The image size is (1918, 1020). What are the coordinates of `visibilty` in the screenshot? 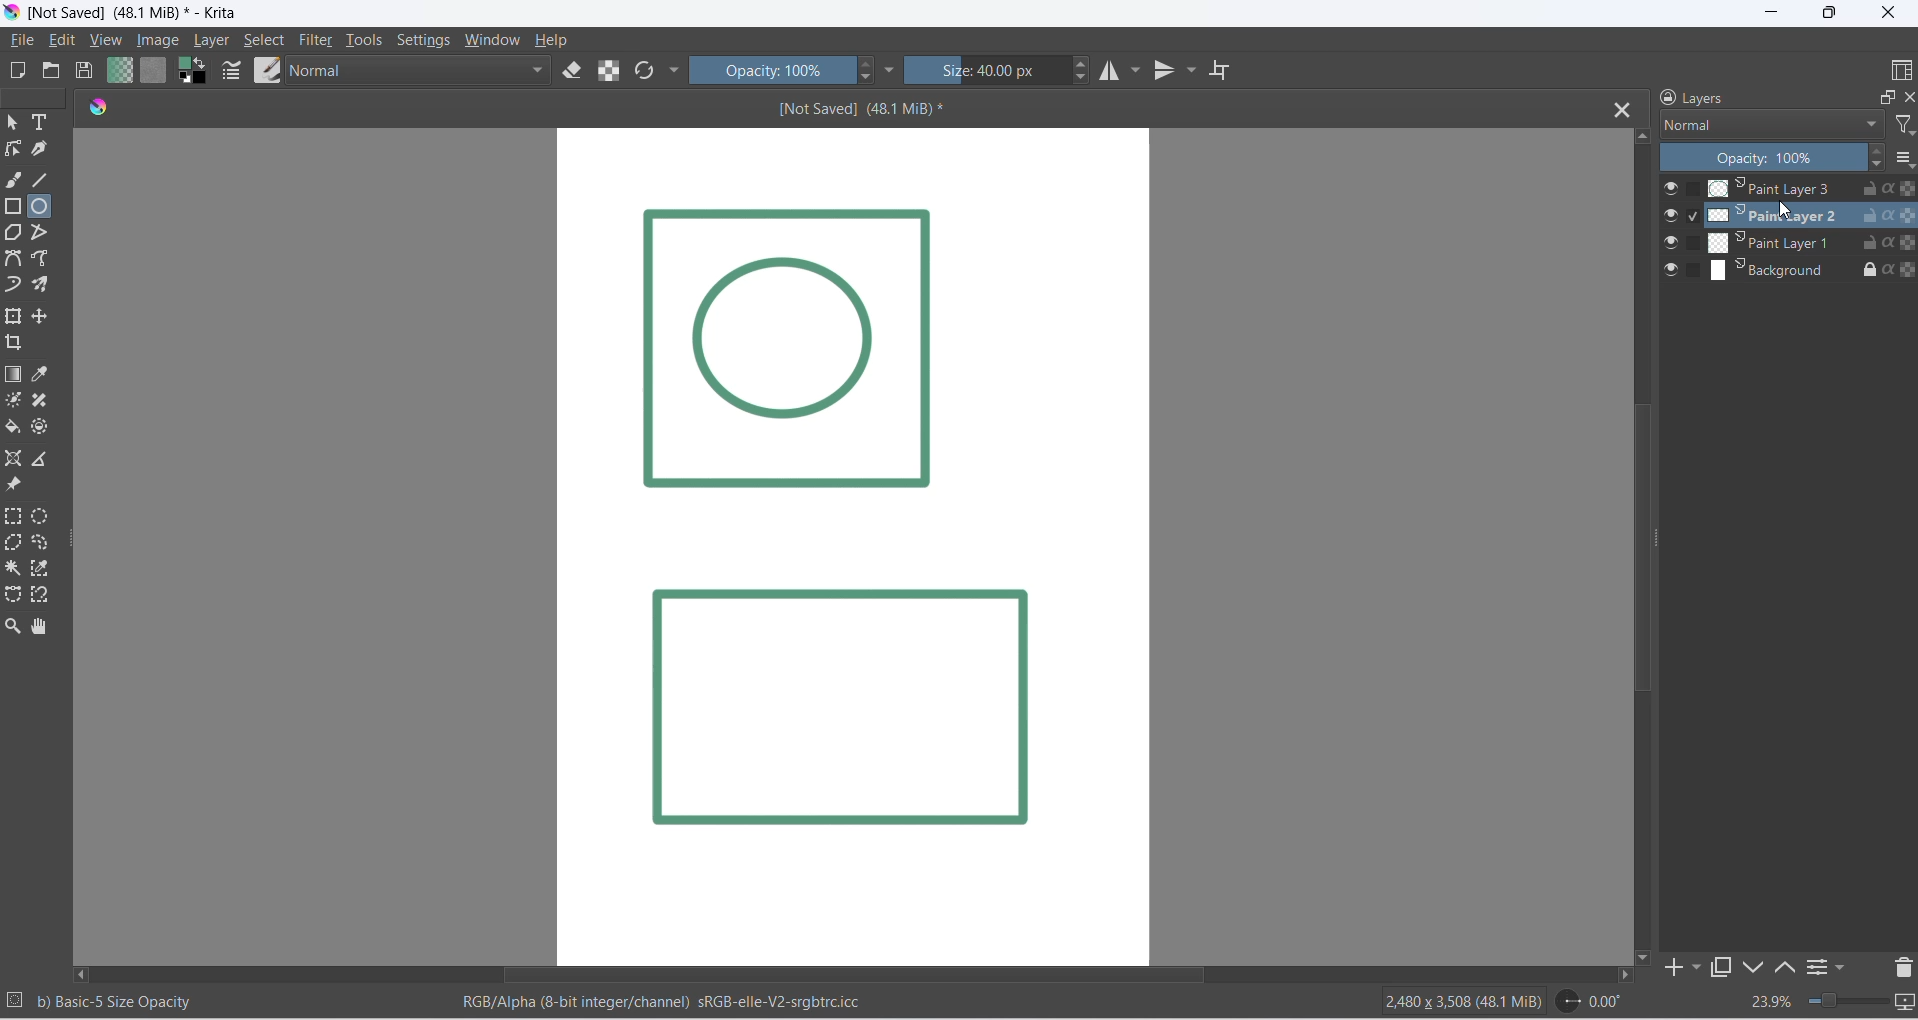 It's located at (1671, 270).